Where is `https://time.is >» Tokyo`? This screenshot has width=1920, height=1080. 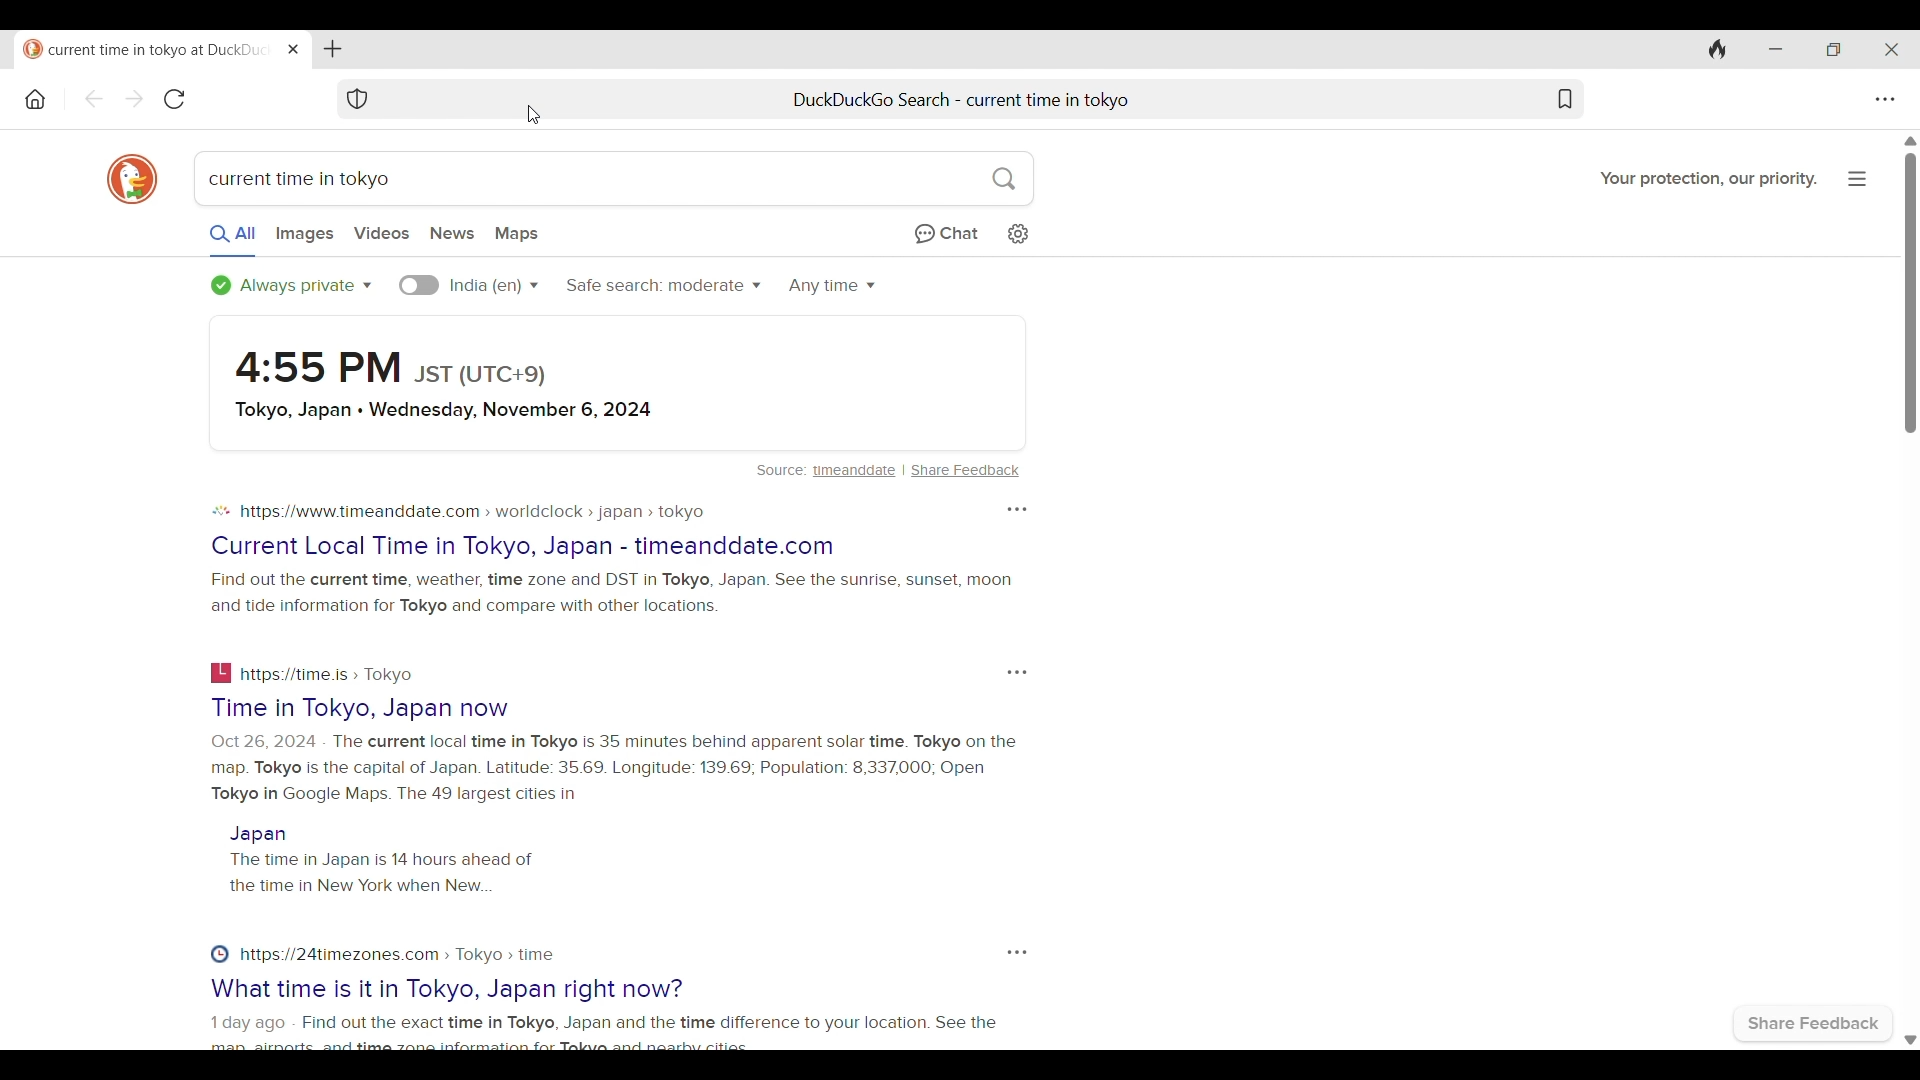
https://time.is >» Tokyo is located at coordinates (329, 675).